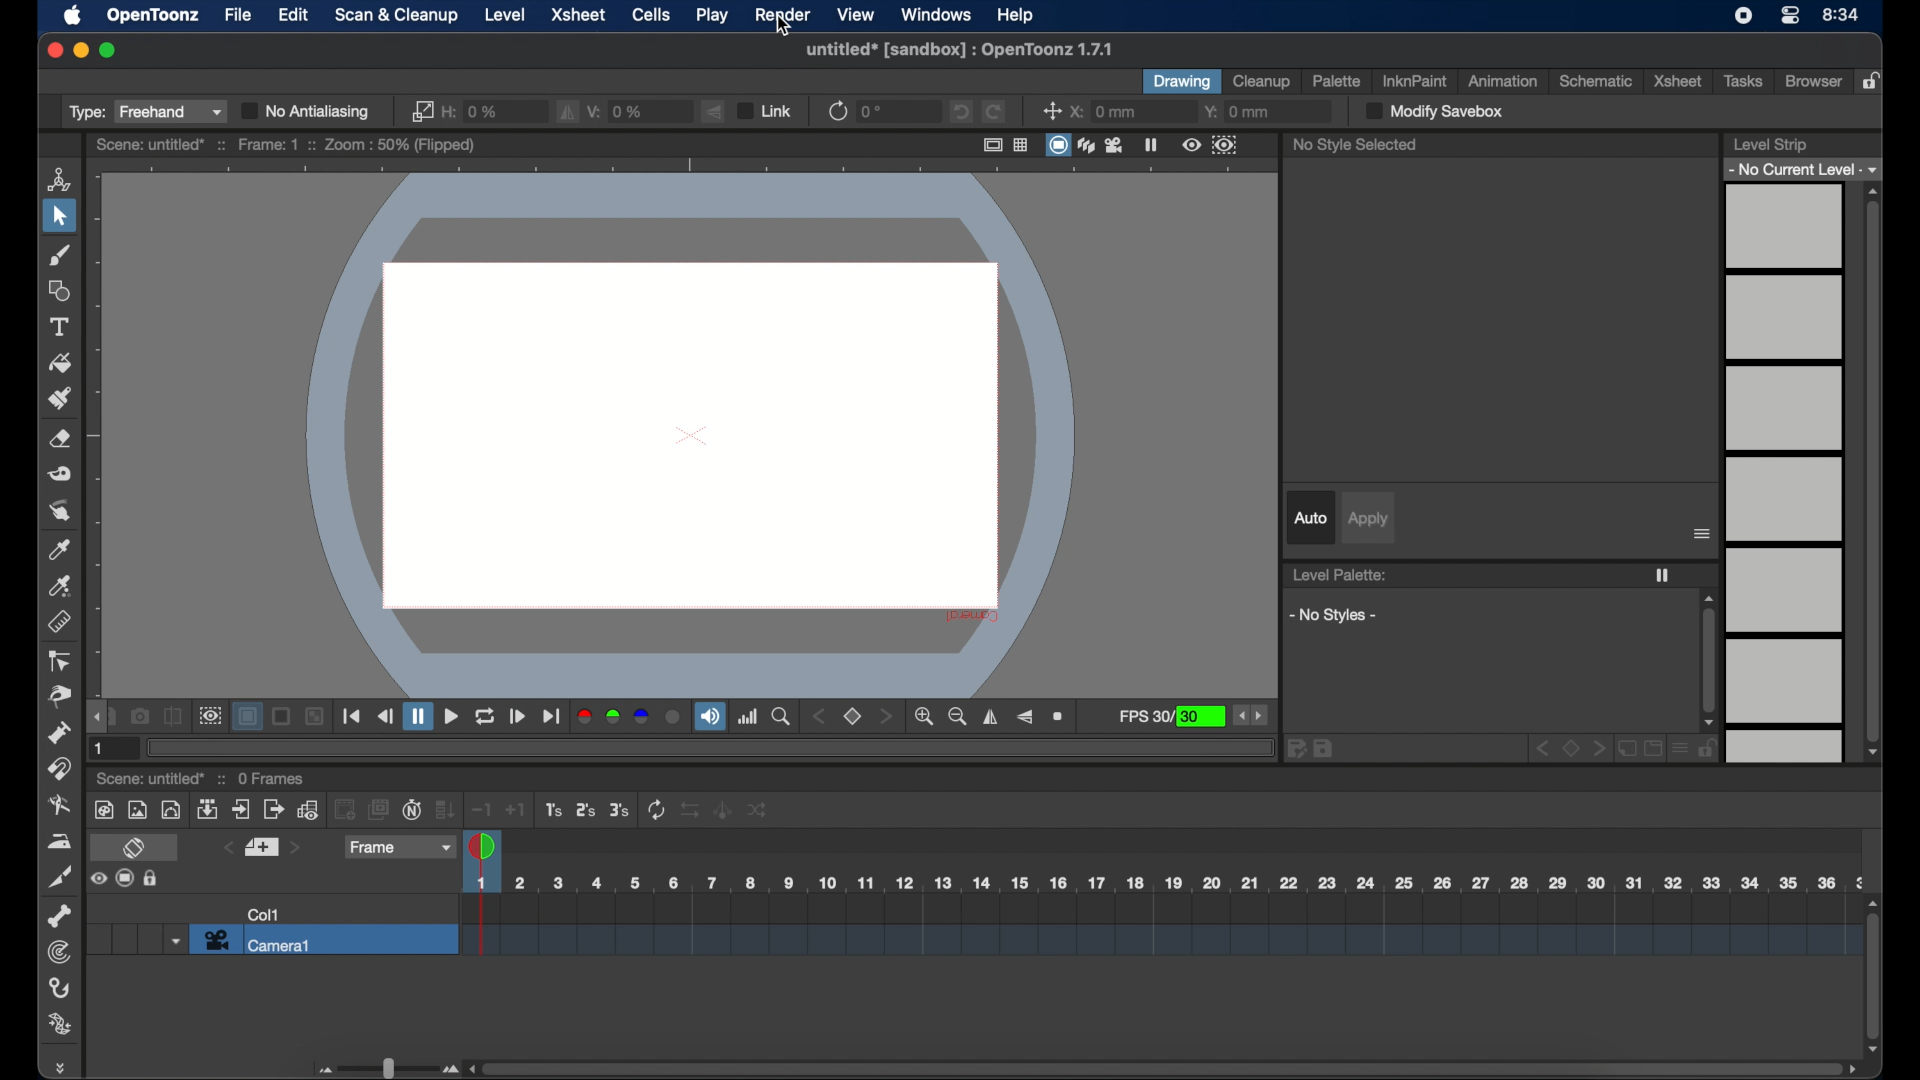 This screenshot has height=1080, width=1920. What do you see at coordinates (61, 474) in the screenshot?
I see `tape tool` at bounding box center [61, 474].